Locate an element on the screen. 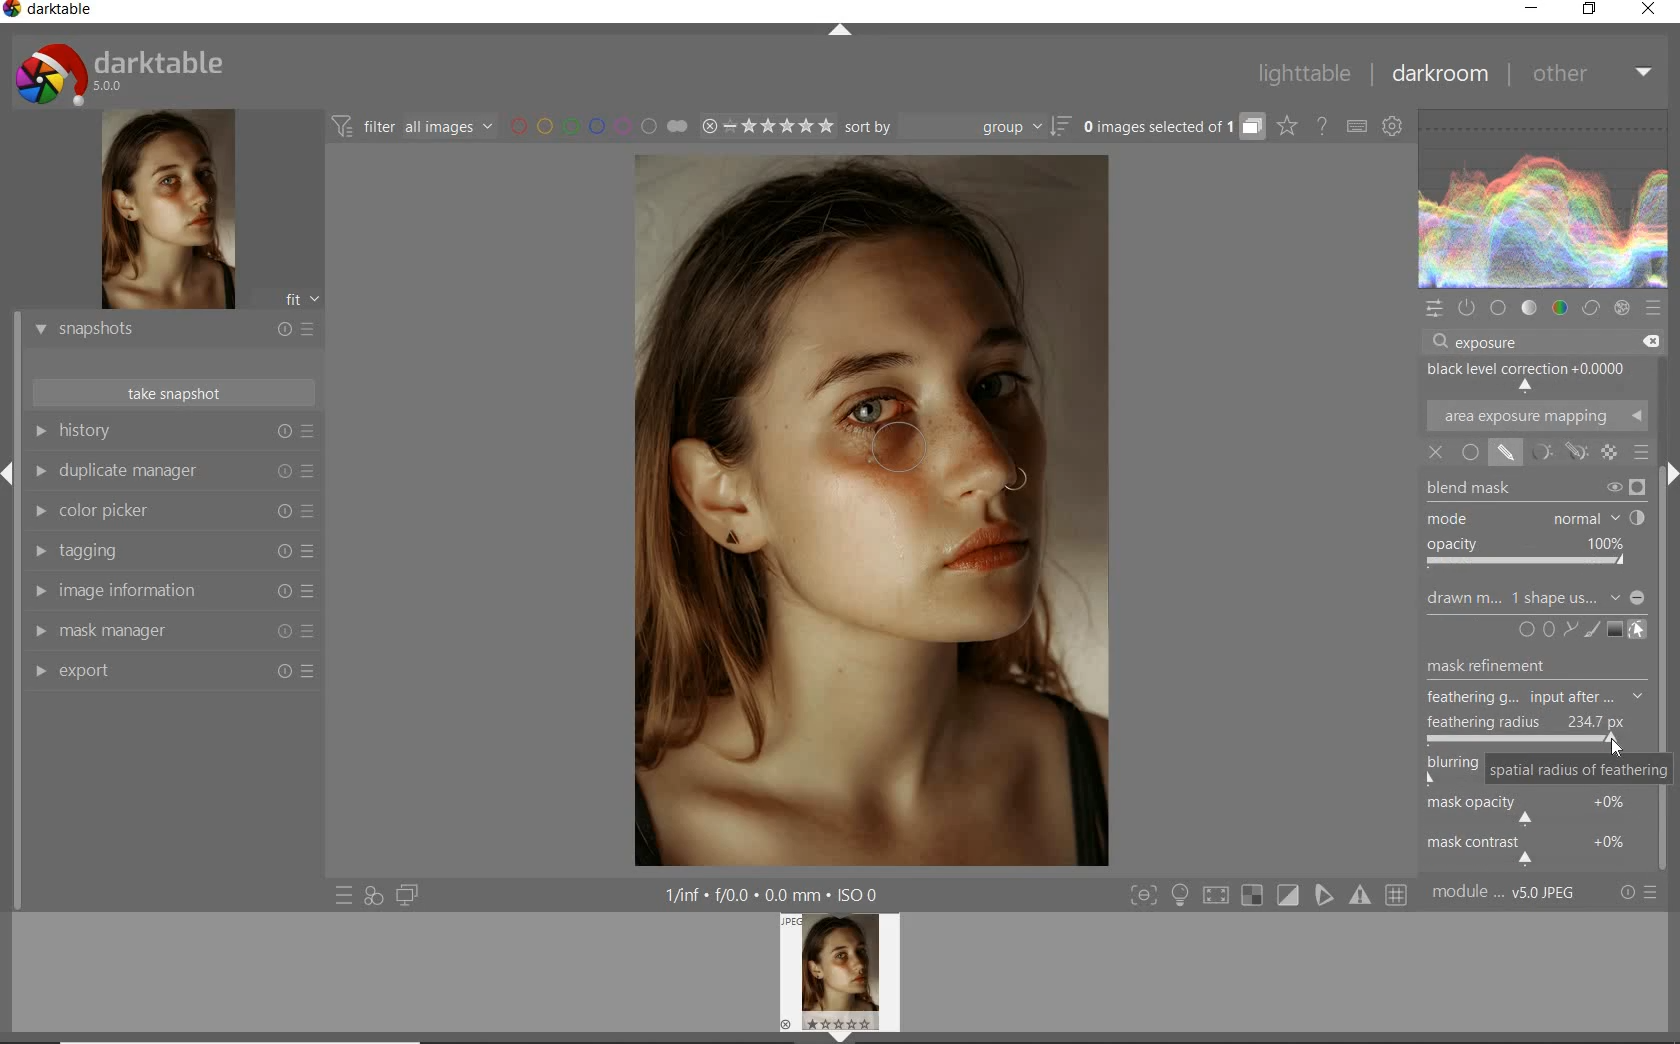  export is located at coordinates (171, 675).